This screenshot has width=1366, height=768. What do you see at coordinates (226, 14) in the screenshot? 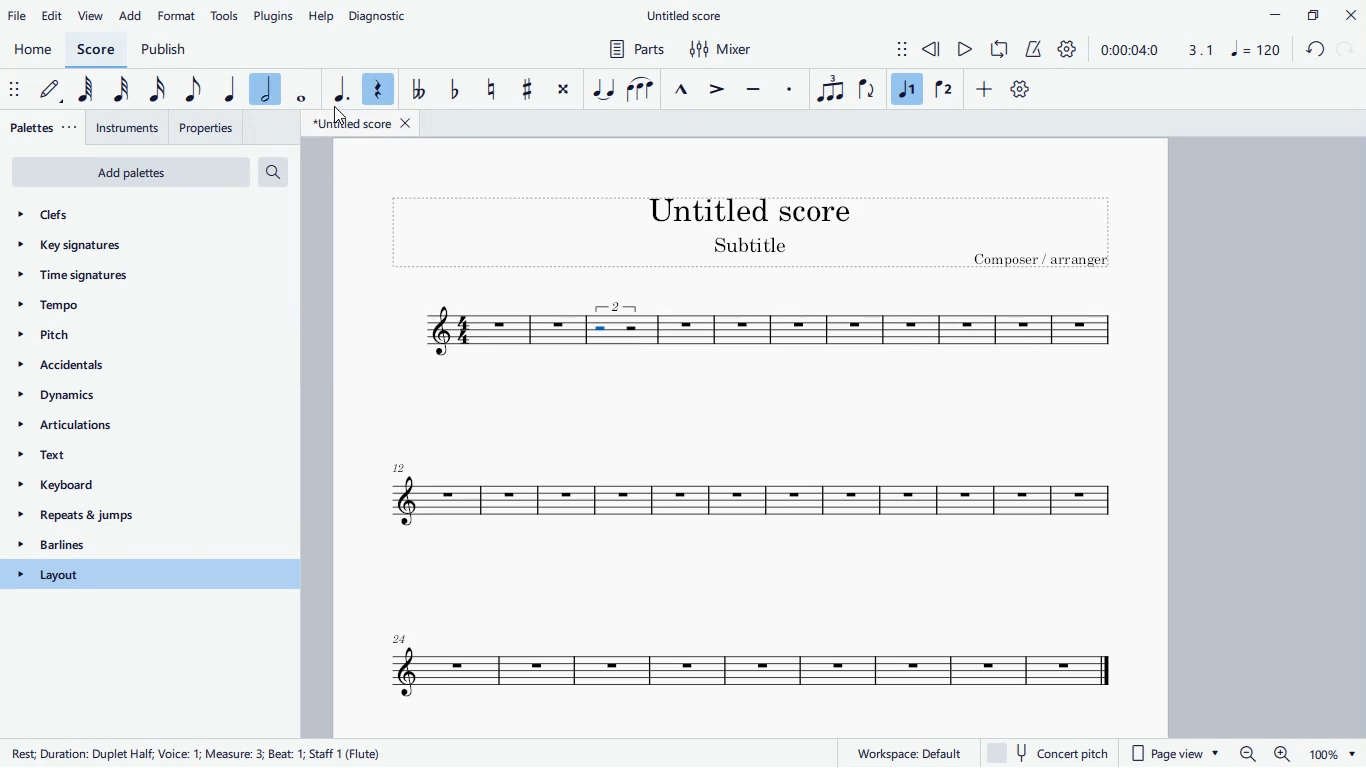
I see `tools` at bounding box center [226, 14].